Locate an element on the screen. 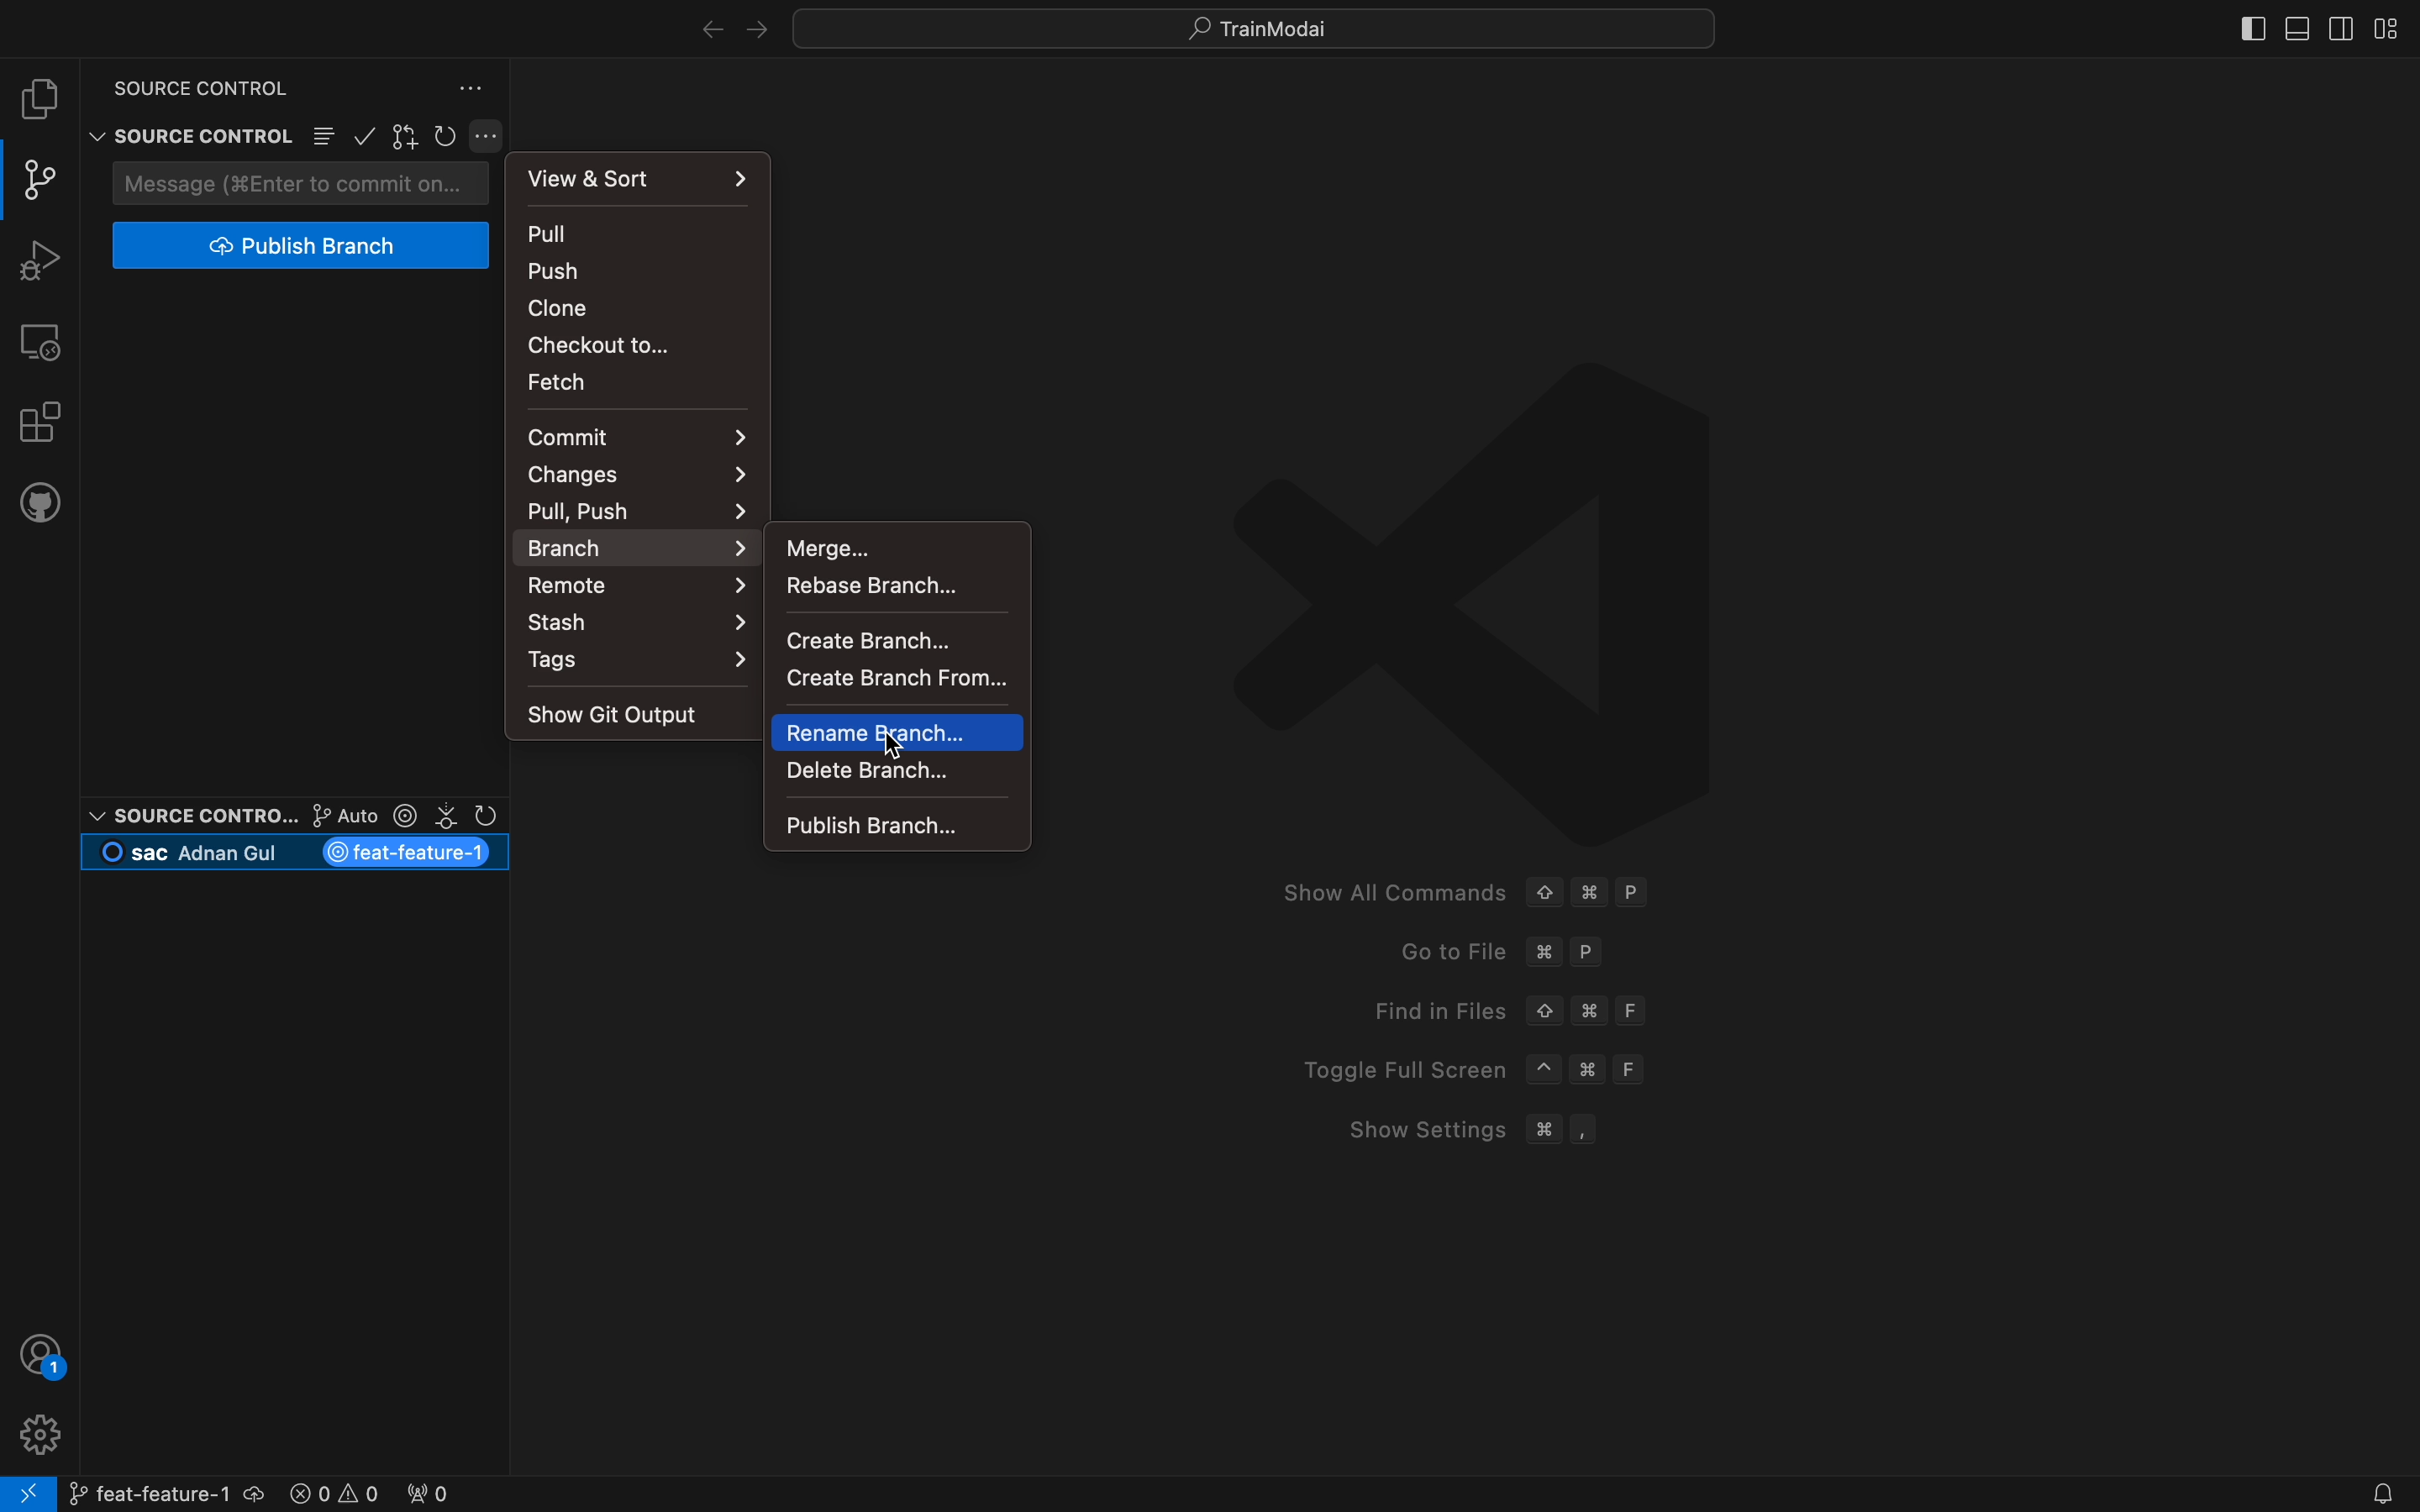 The width and height of the screenshot is (2420, 1512). view and sort is located at coordinates (645, 174).